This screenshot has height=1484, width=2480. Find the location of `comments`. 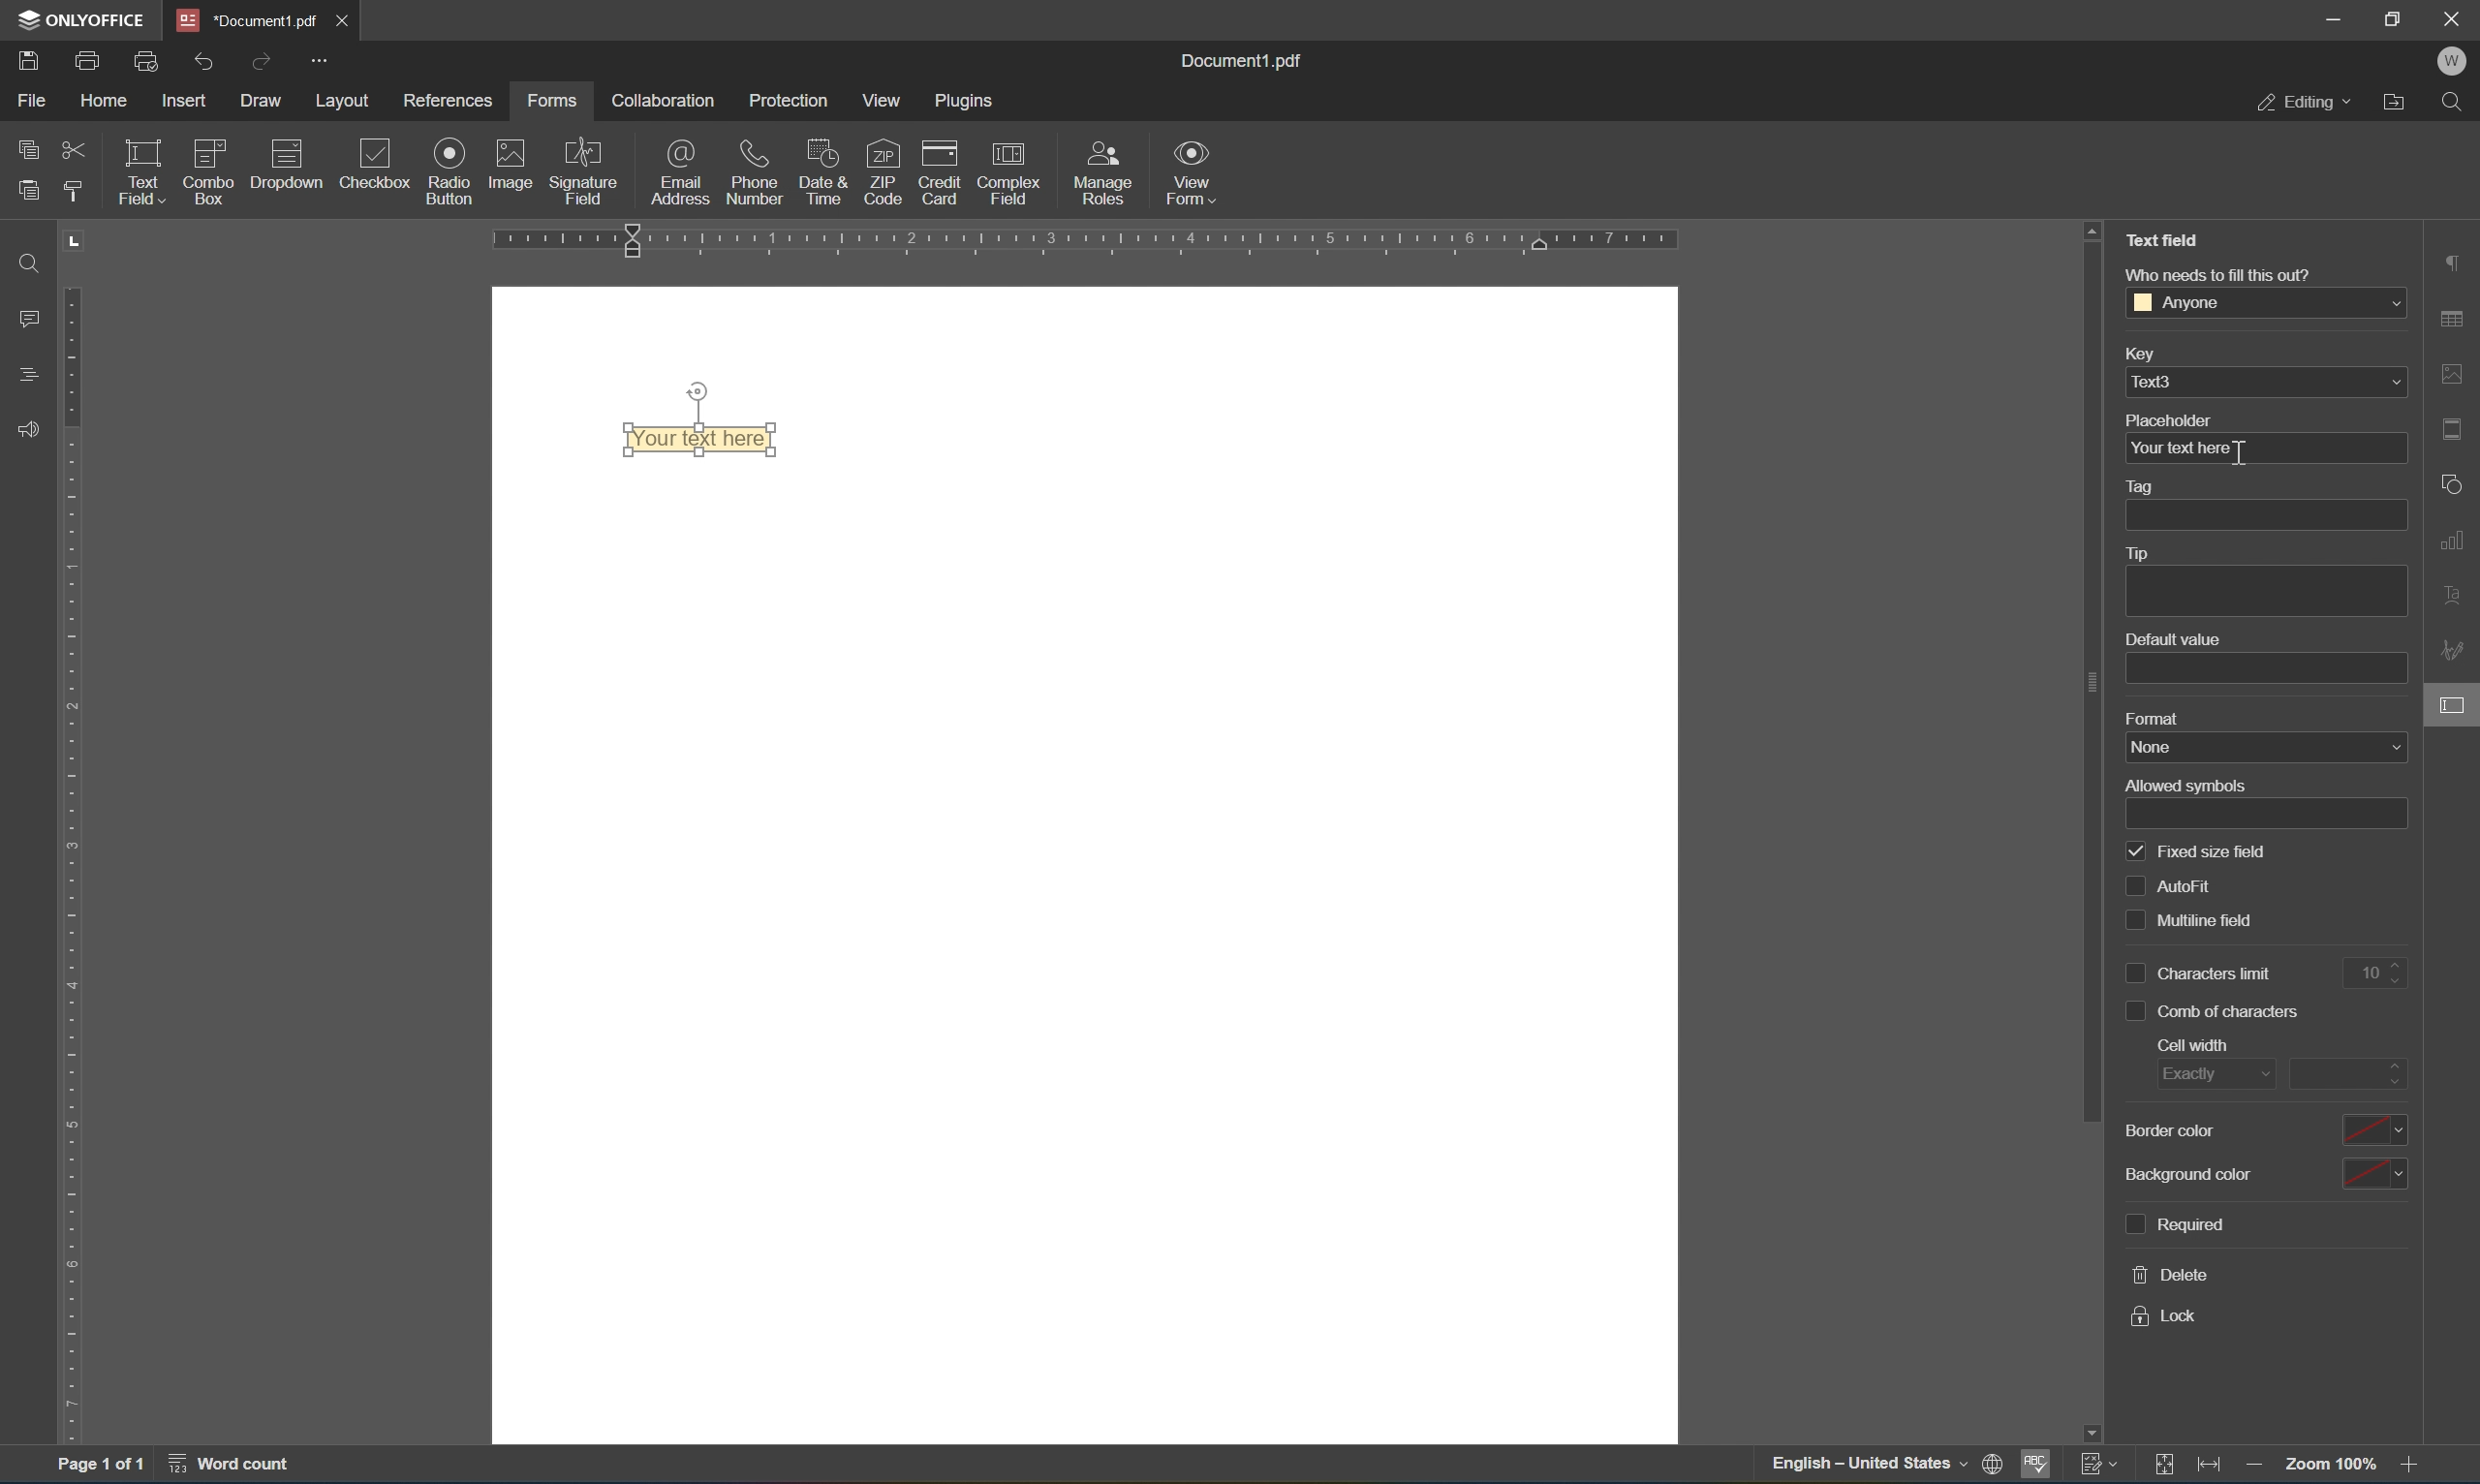

comments is located at coordinates (33, 317).